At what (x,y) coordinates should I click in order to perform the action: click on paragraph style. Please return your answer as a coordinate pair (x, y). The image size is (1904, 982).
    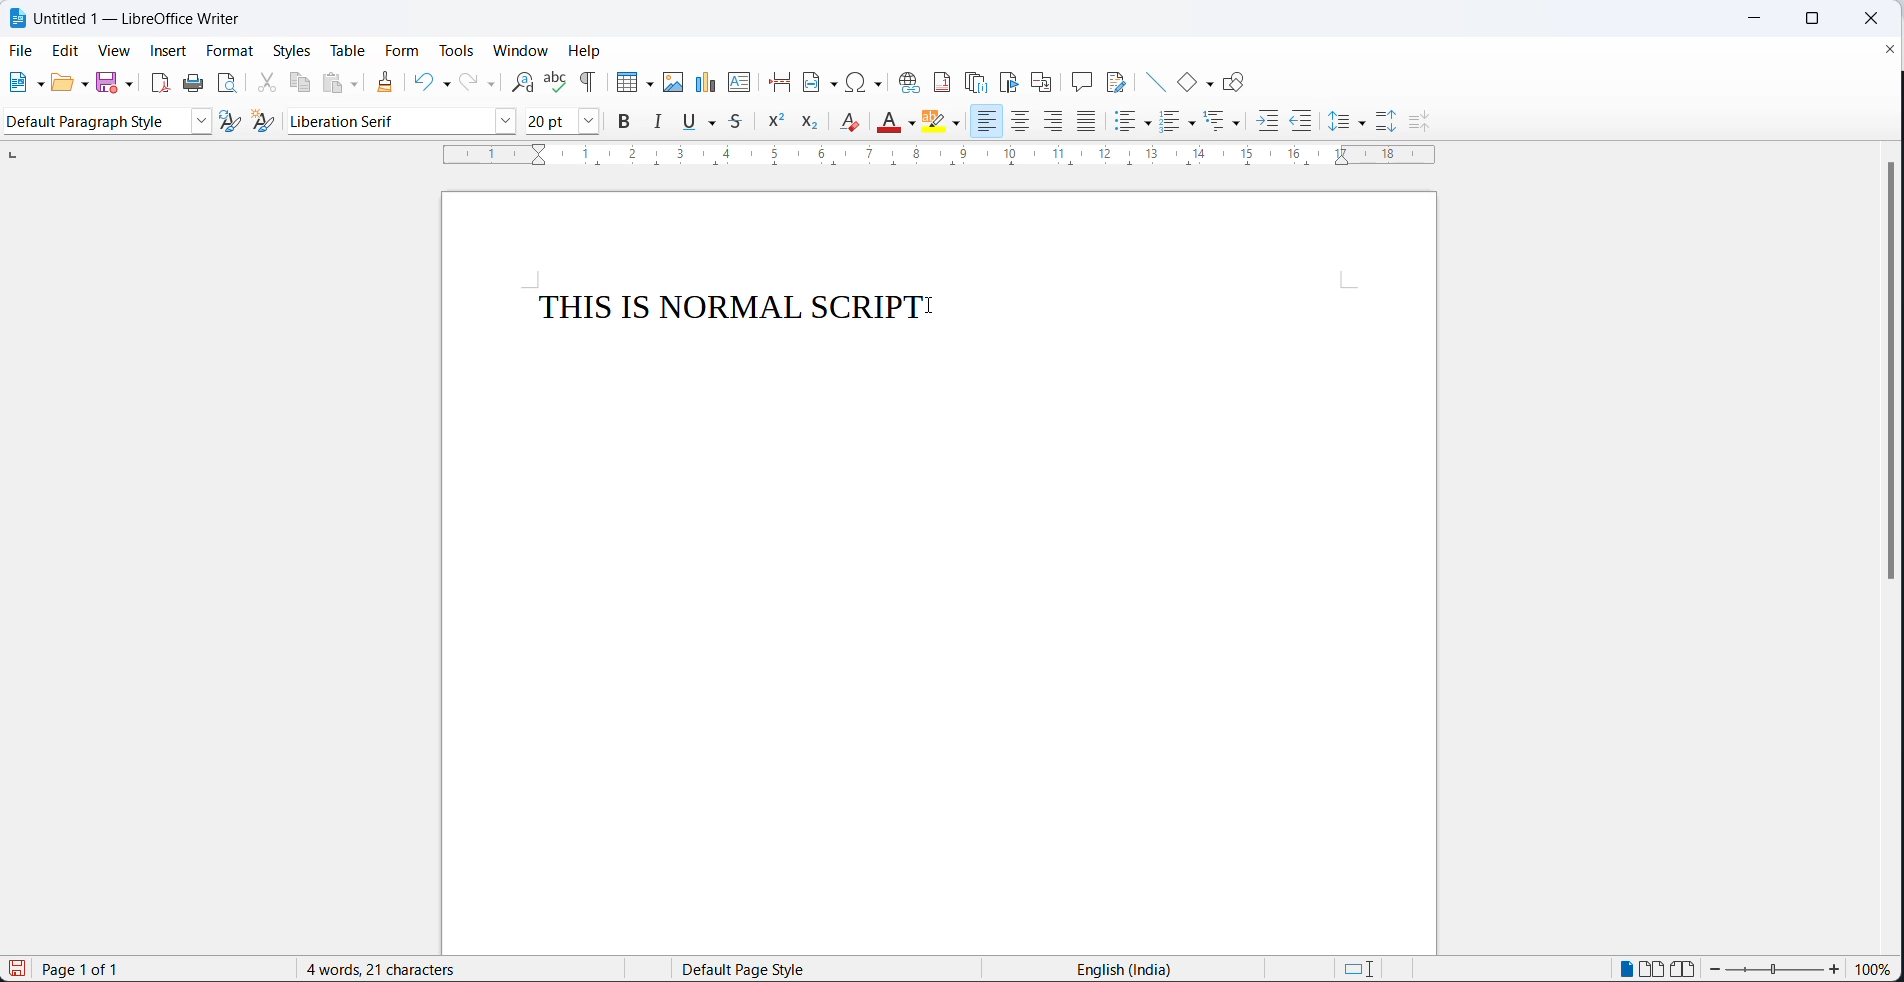
    Looking at the image, I should click on (93, 122).